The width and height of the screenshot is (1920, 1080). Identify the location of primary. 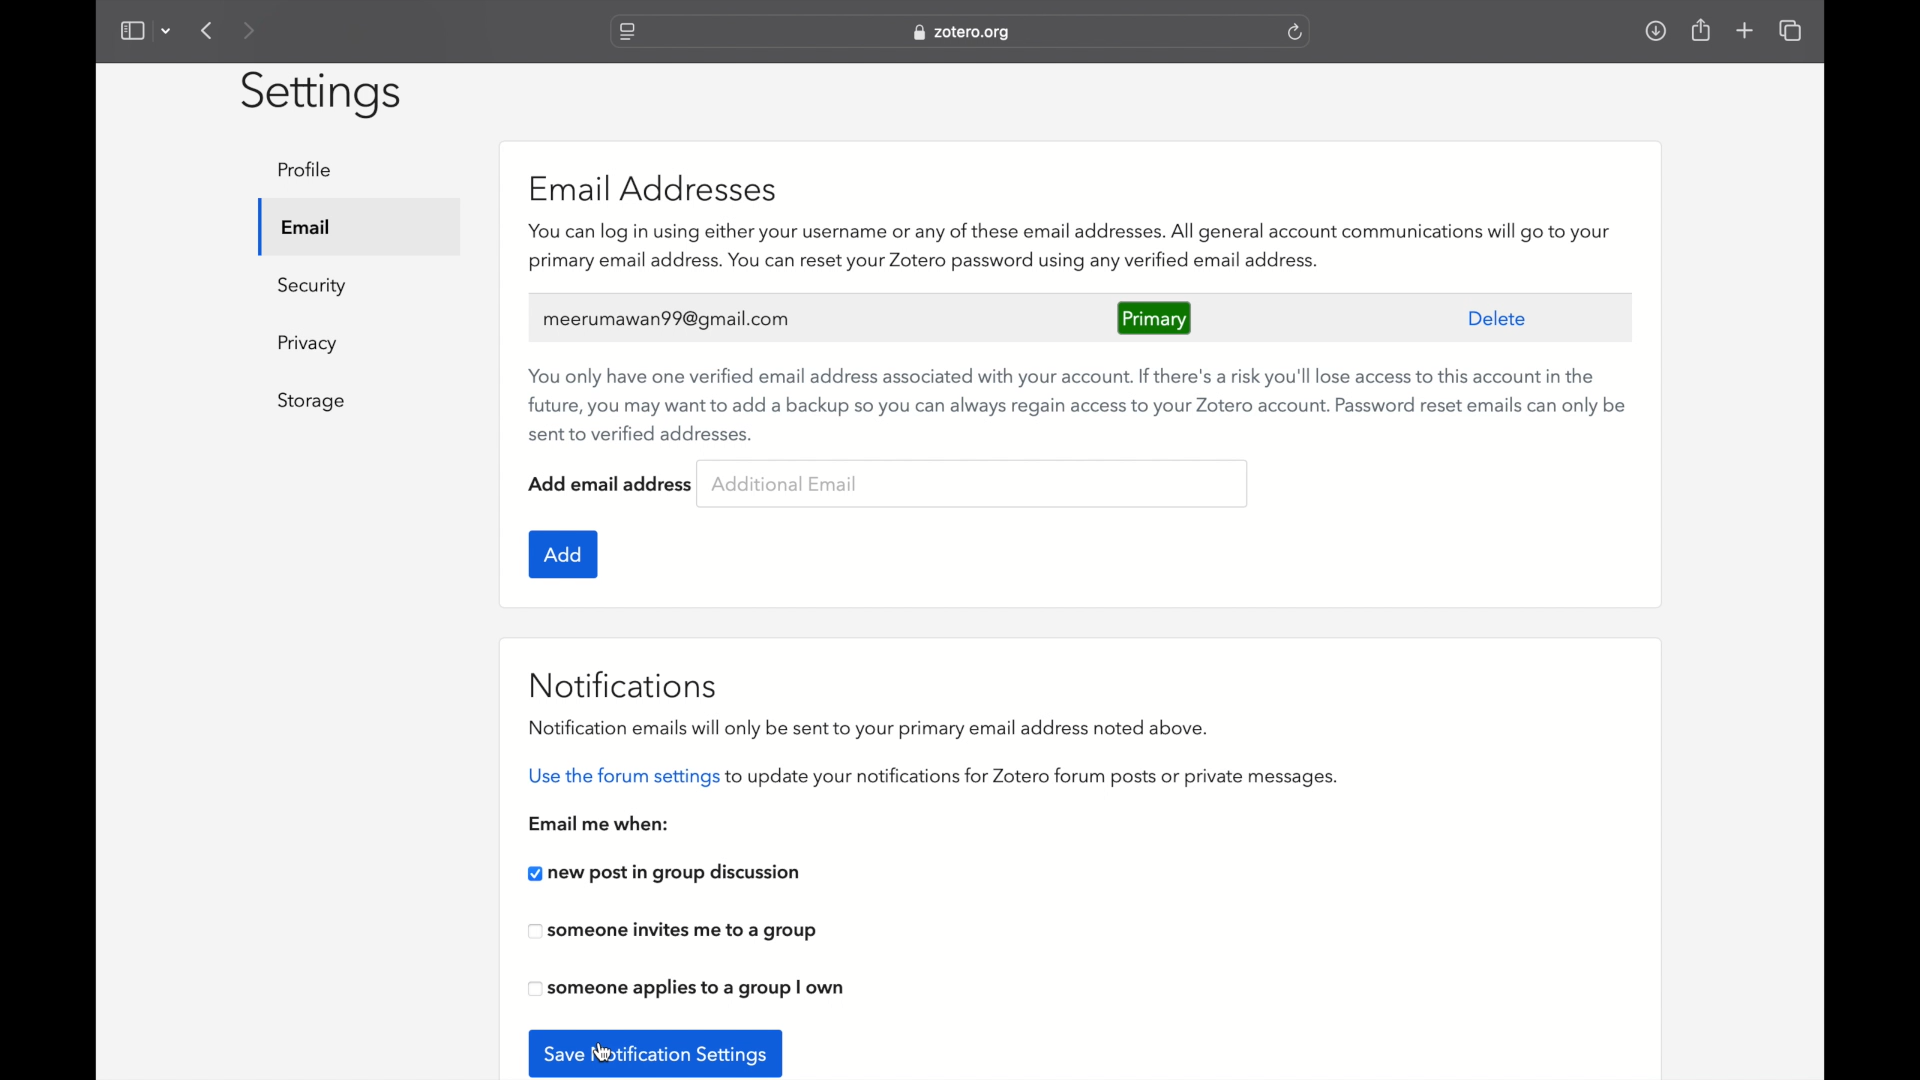
(1156, 317).